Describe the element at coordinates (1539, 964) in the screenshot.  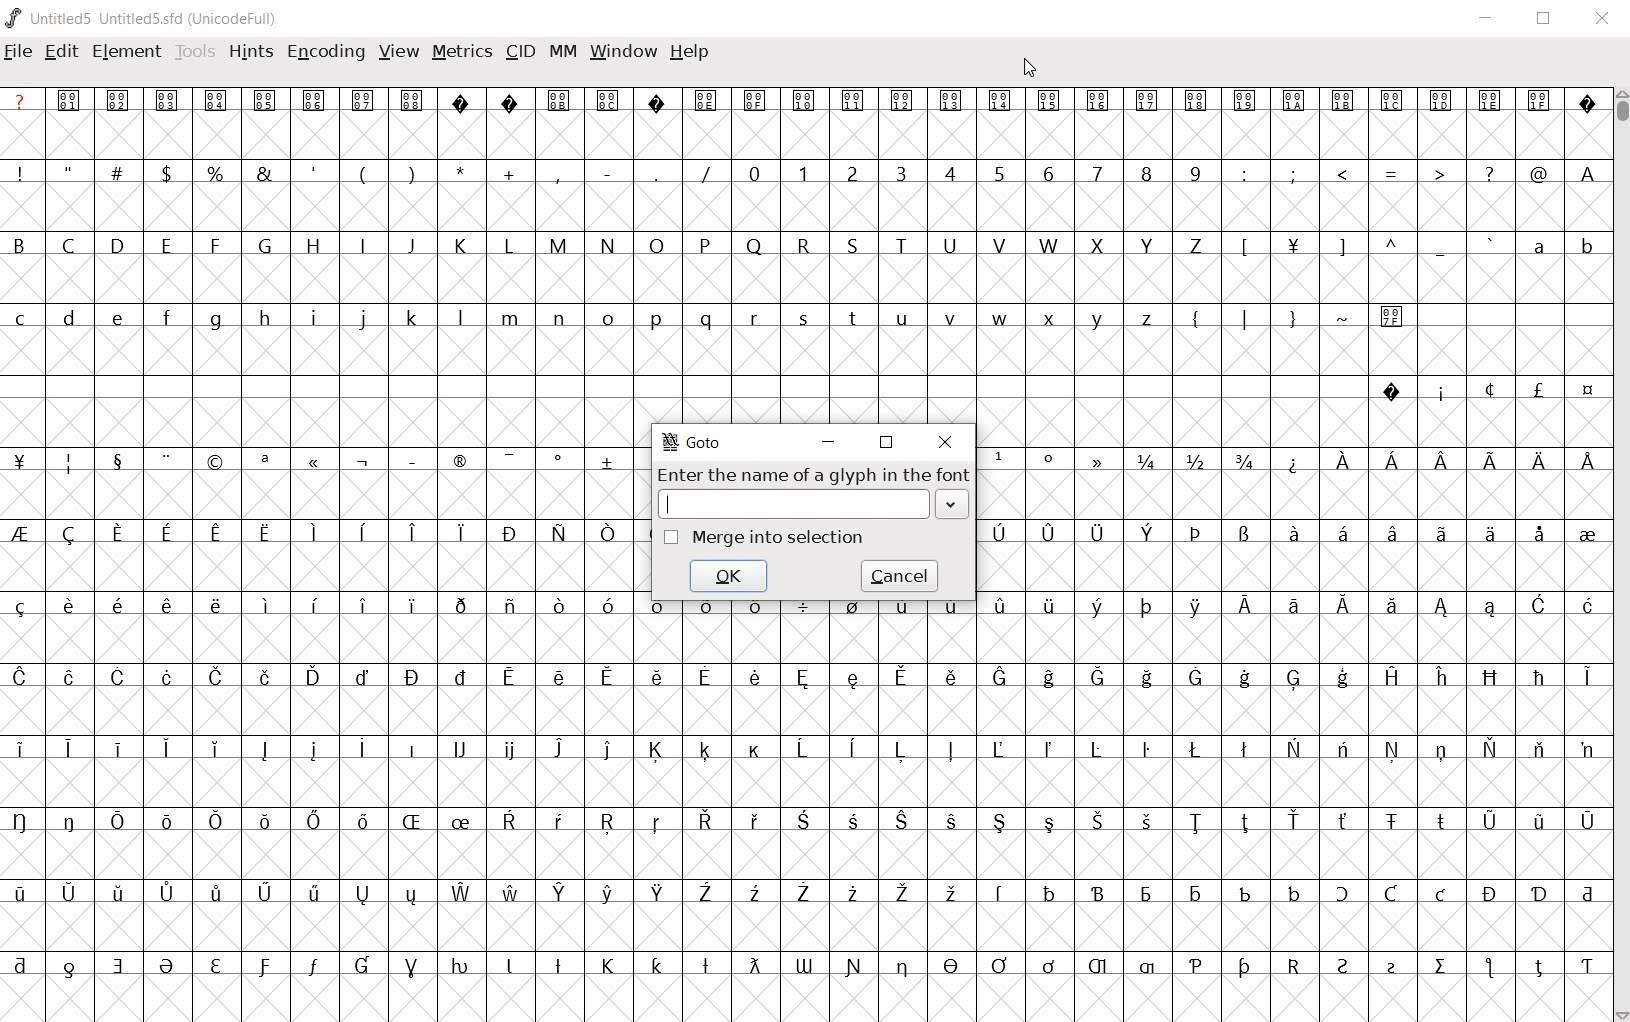
I see `Symbol` at that location.